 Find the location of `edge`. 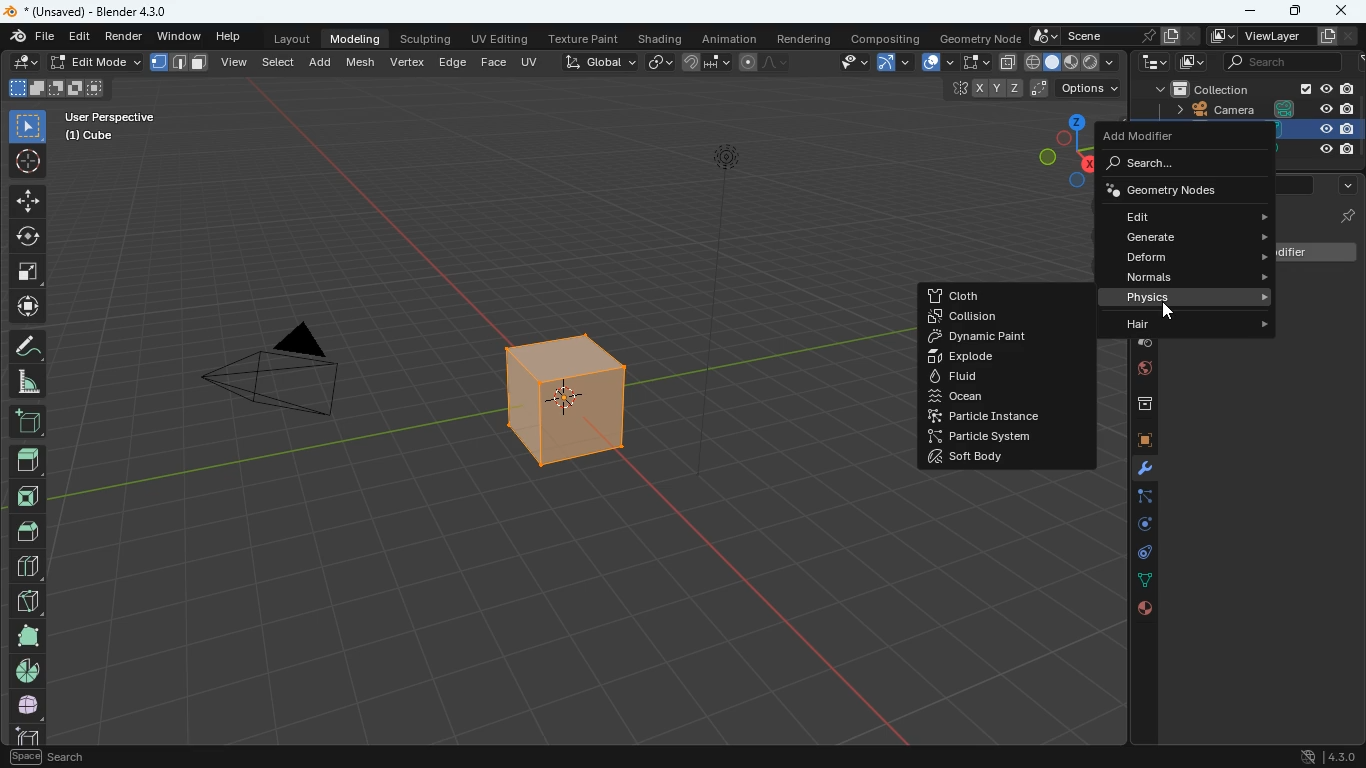

edge is located at coordinates (452, 61).